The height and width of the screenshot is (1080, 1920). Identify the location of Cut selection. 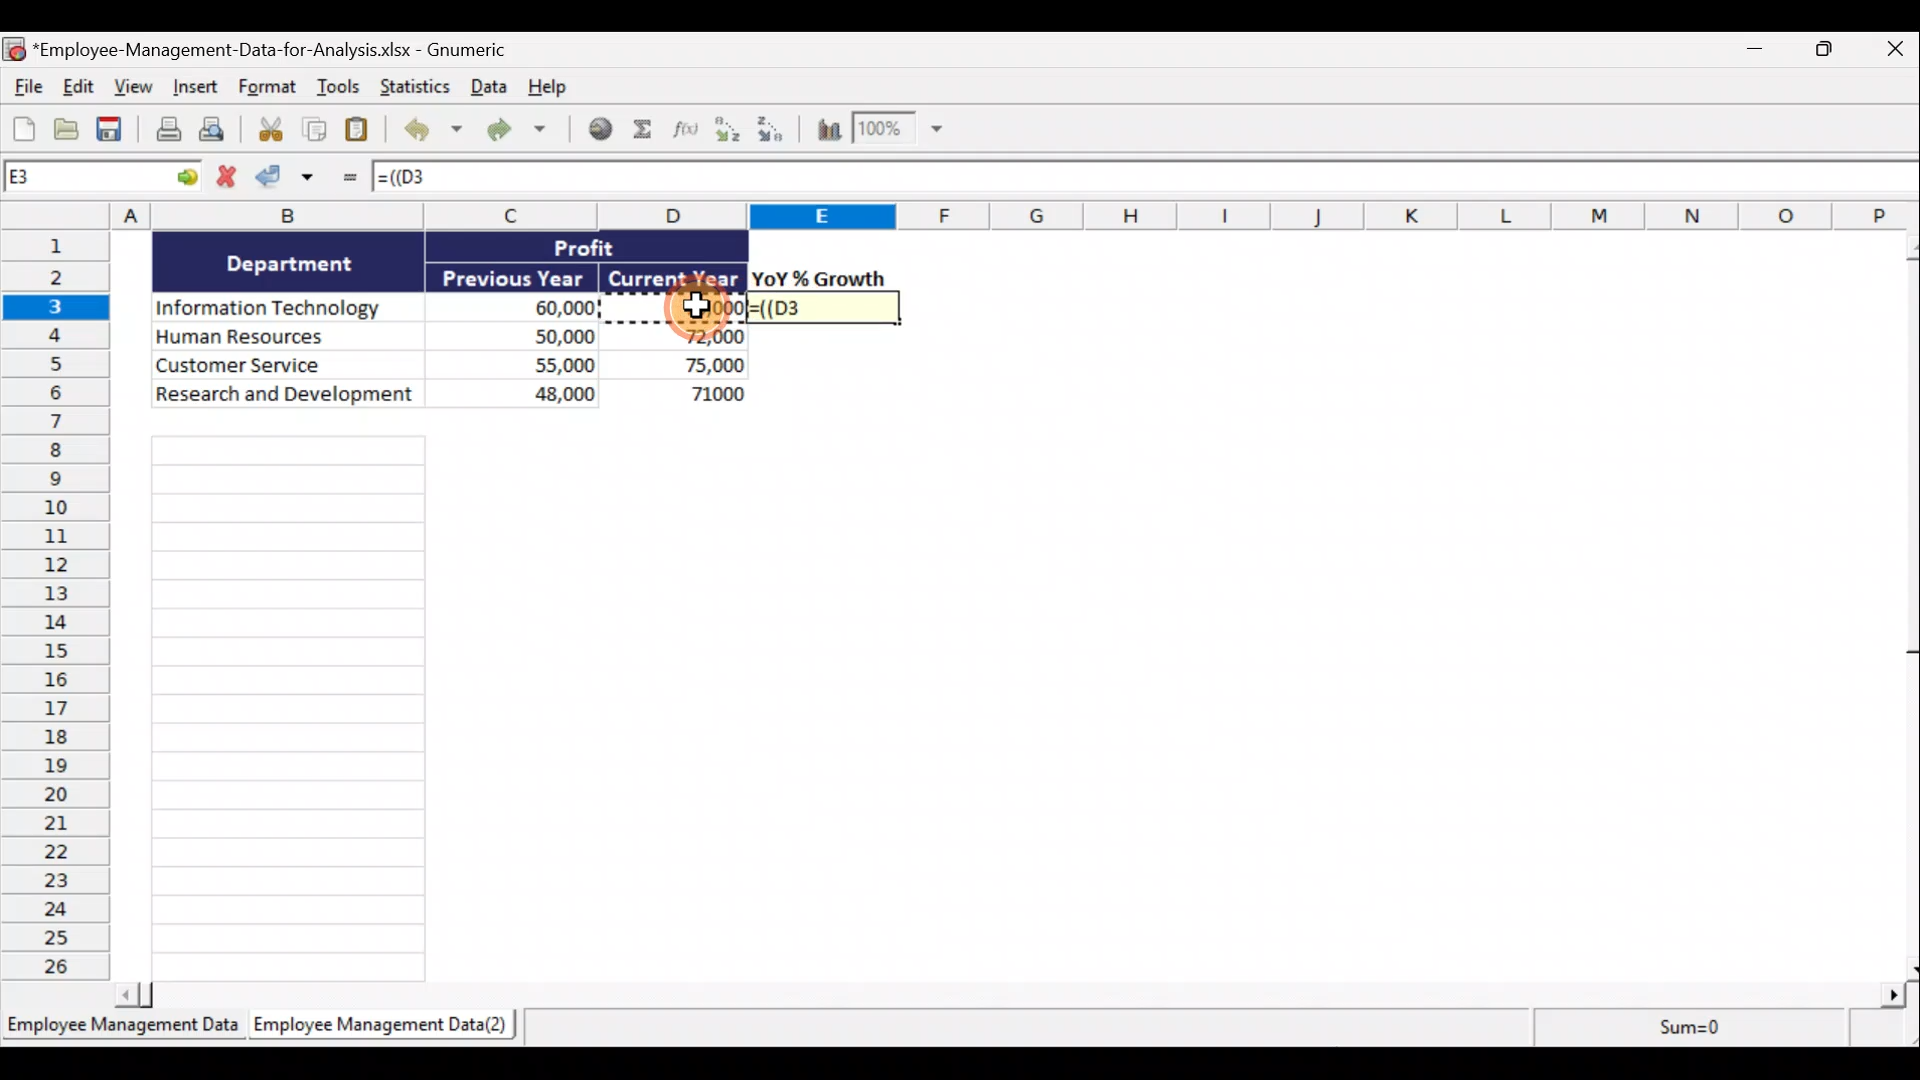
(265, 131).